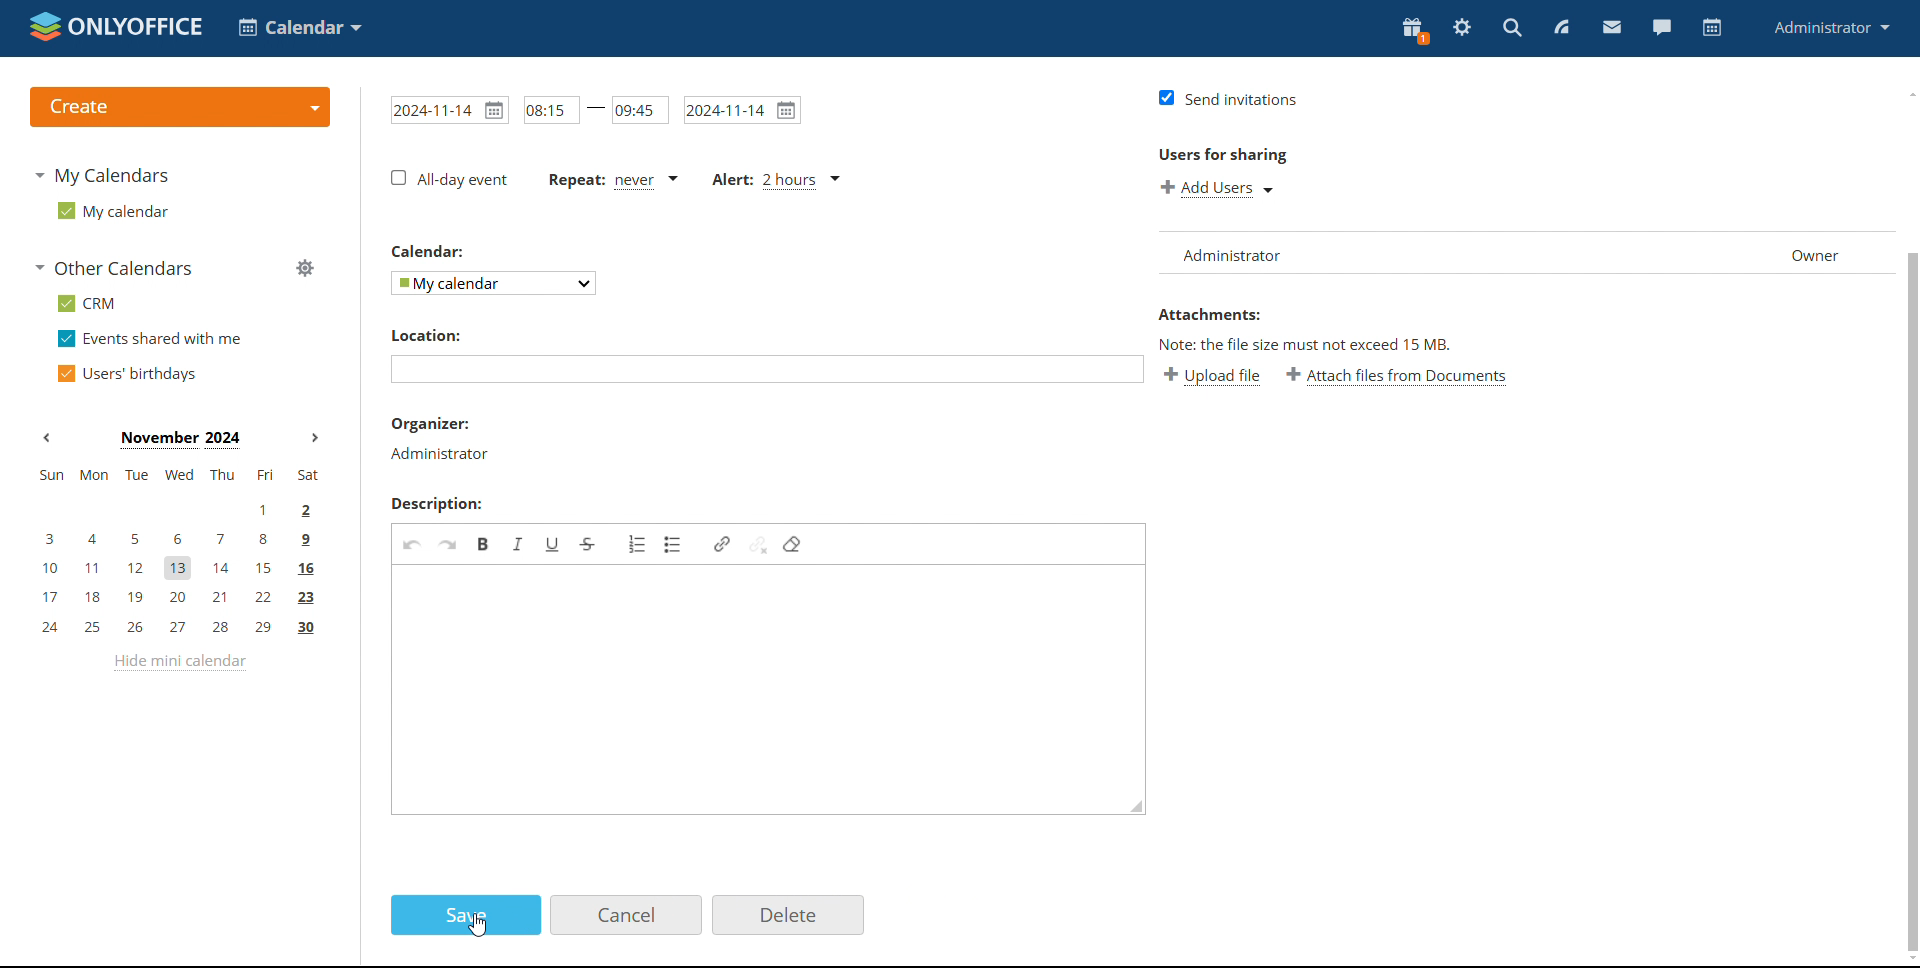  What do you see at coordinates (591, 547) in the screenshot?
I see `strikethrough` at bounding box center [591, 547].